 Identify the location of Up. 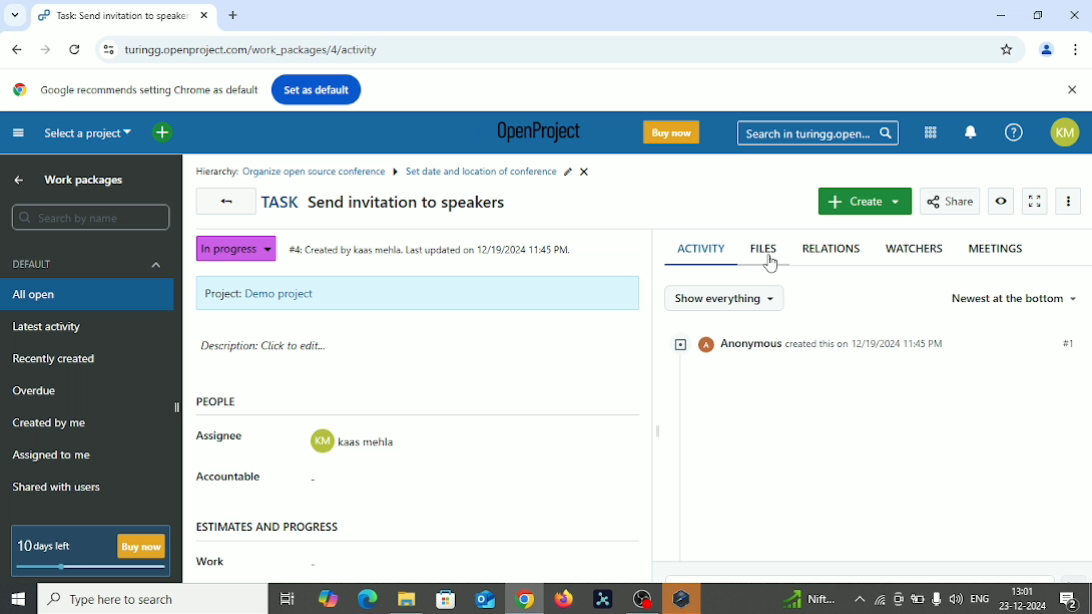
(19, 179).